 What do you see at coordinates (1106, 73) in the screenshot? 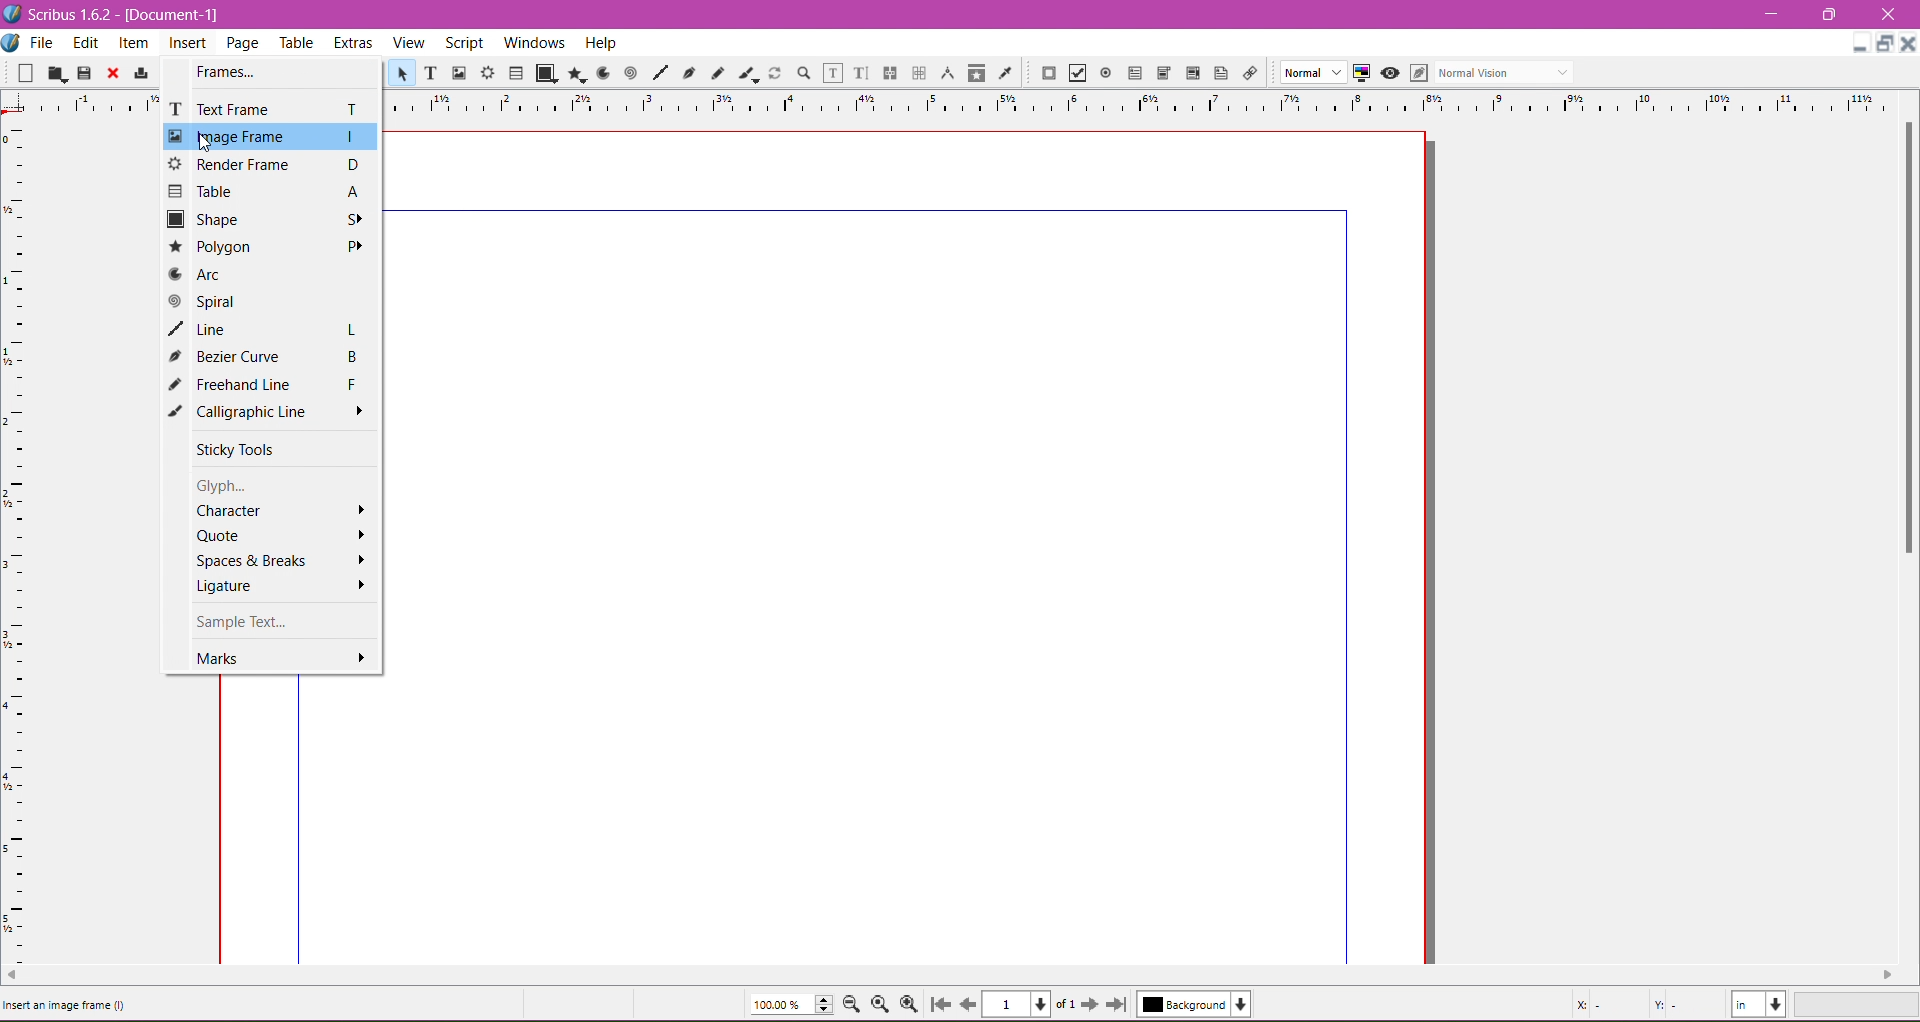
I see `PDF Radio Button` at bounding box center [1106, 73].